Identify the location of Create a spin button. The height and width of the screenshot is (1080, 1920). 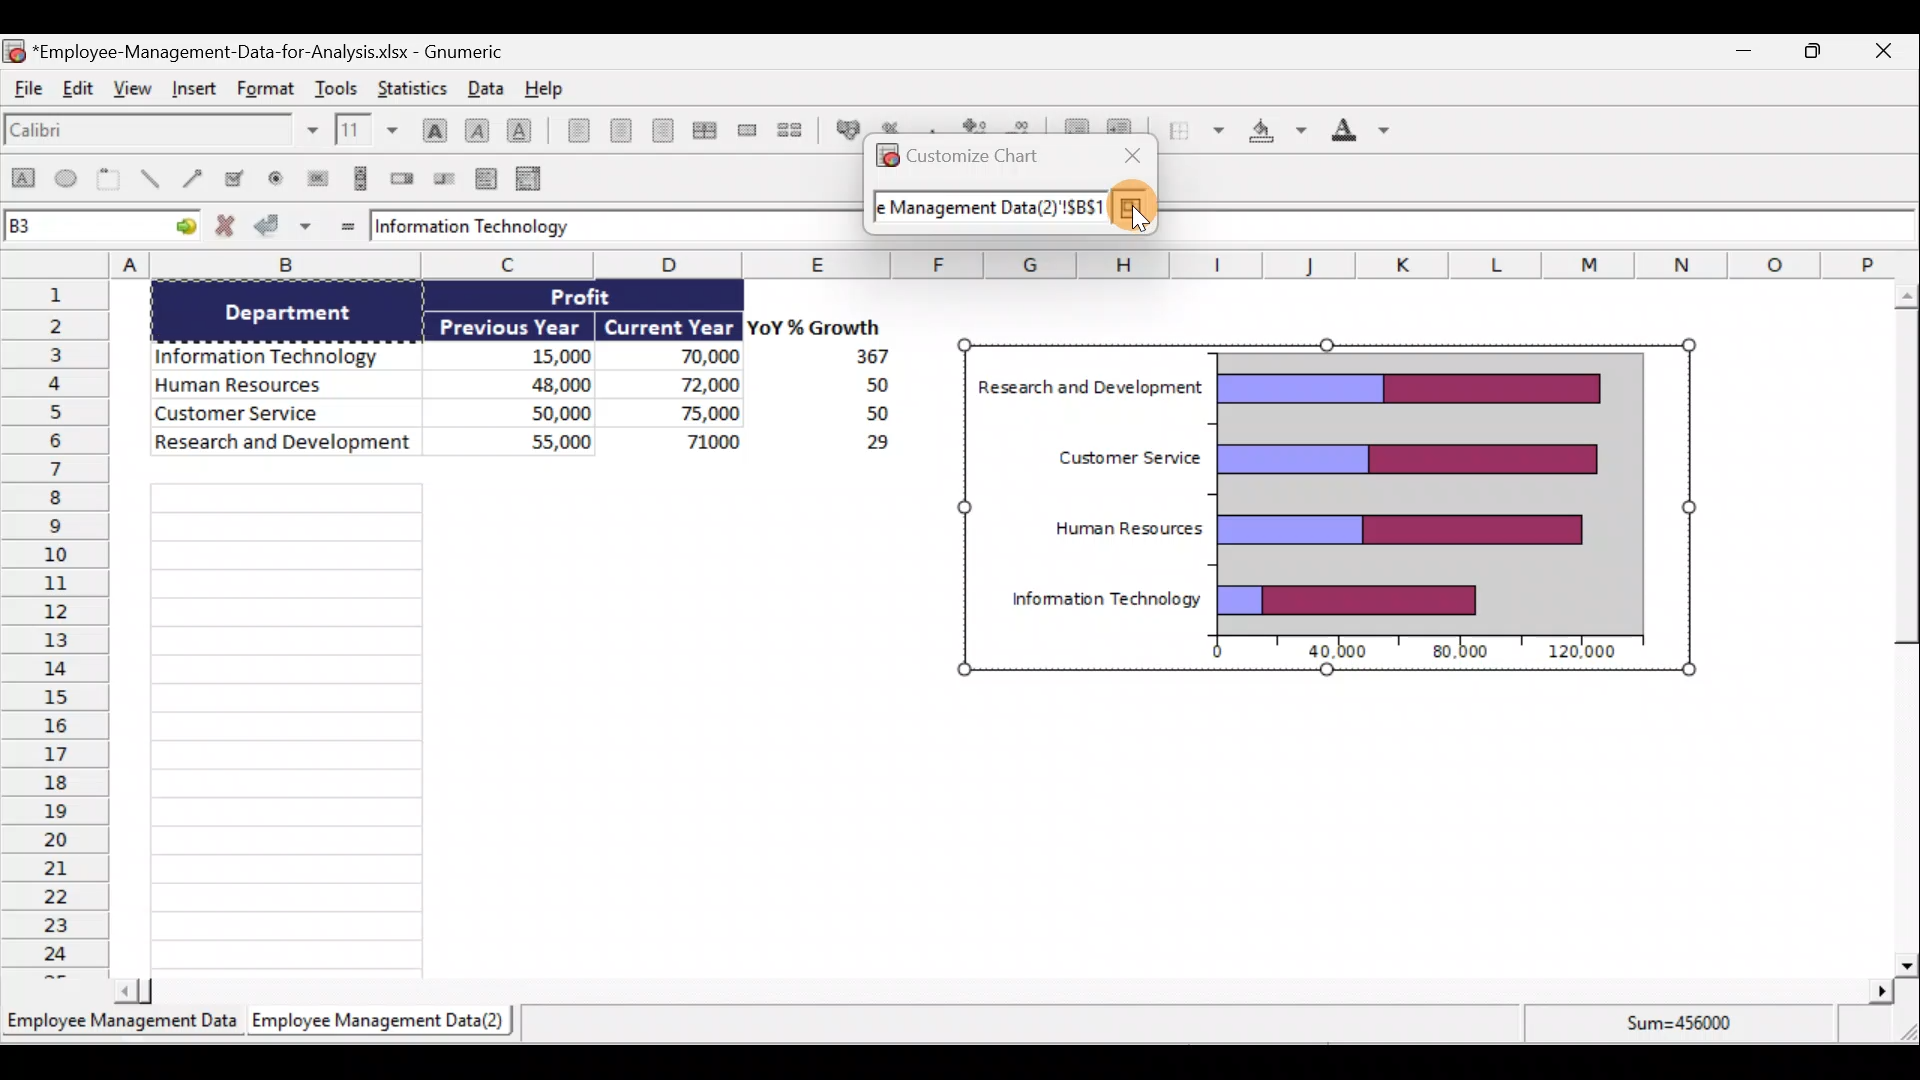
(404, 179).